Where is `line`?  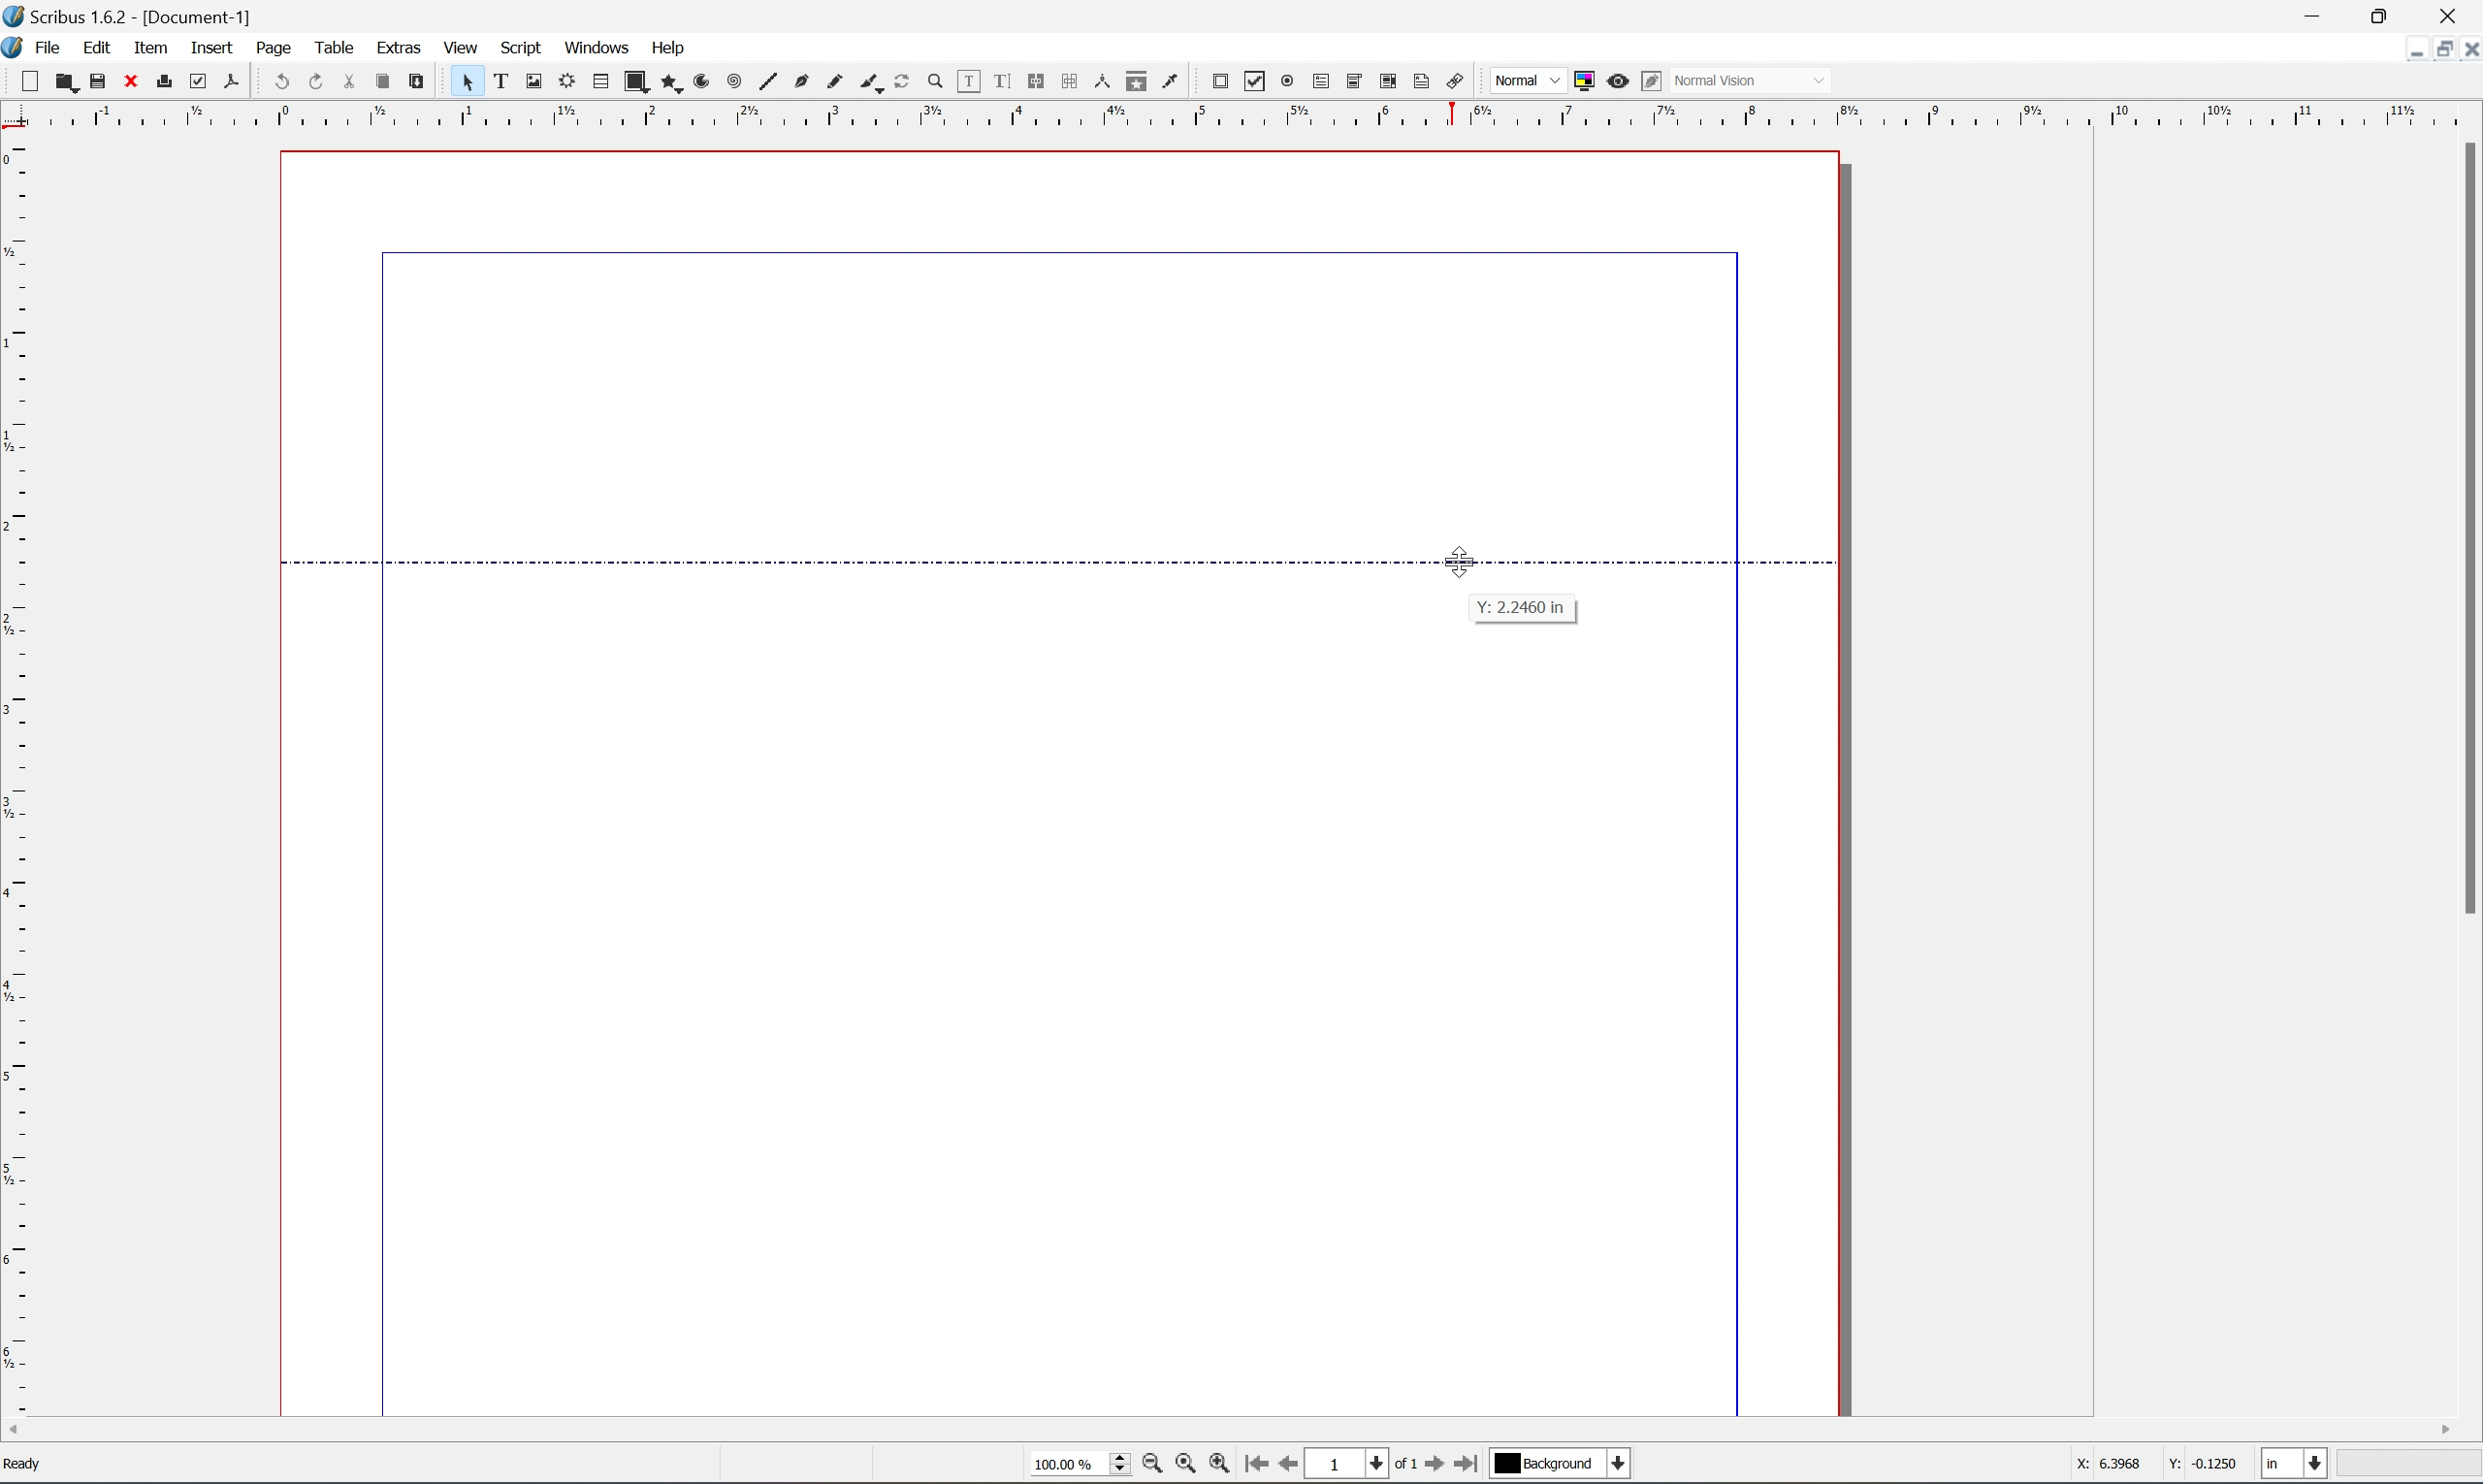
line is located at coordinates (770, 82).